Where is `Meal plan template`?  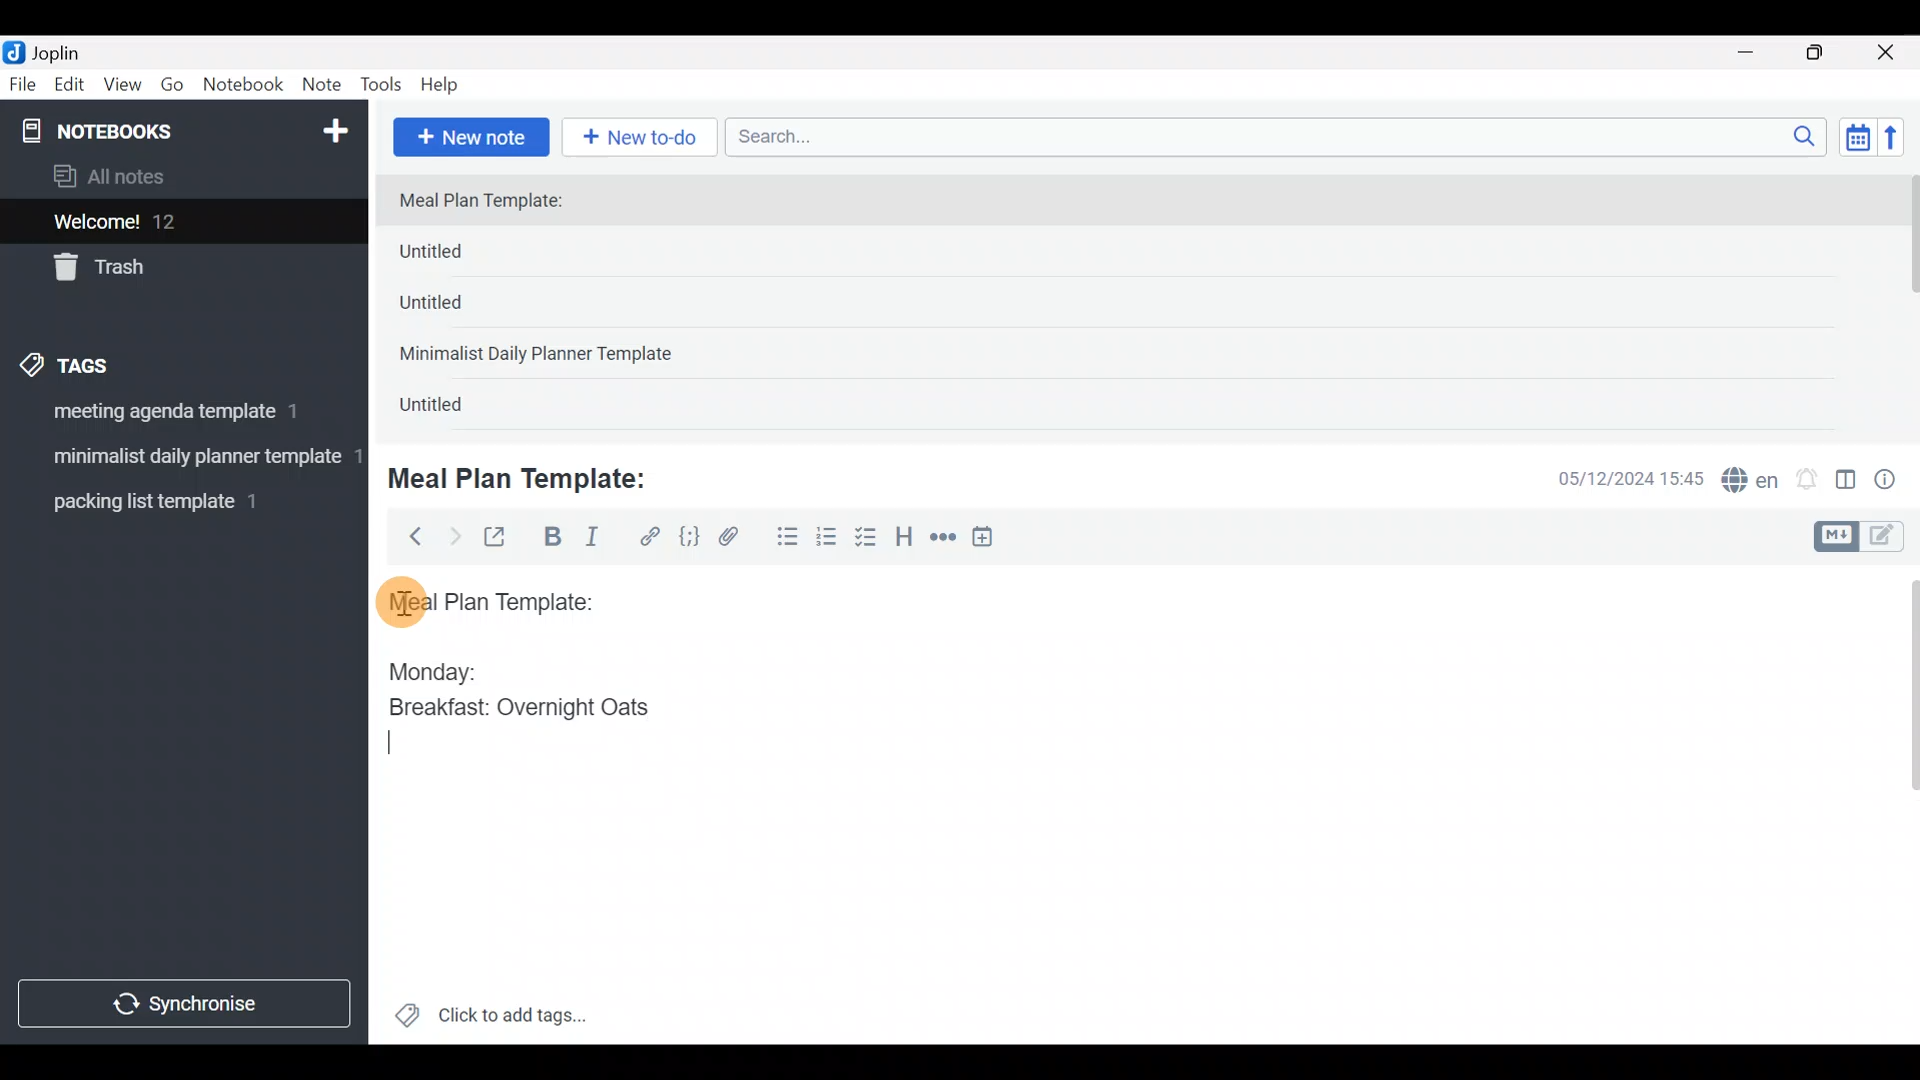 Meal plan template is located at coordinates (484, 599).